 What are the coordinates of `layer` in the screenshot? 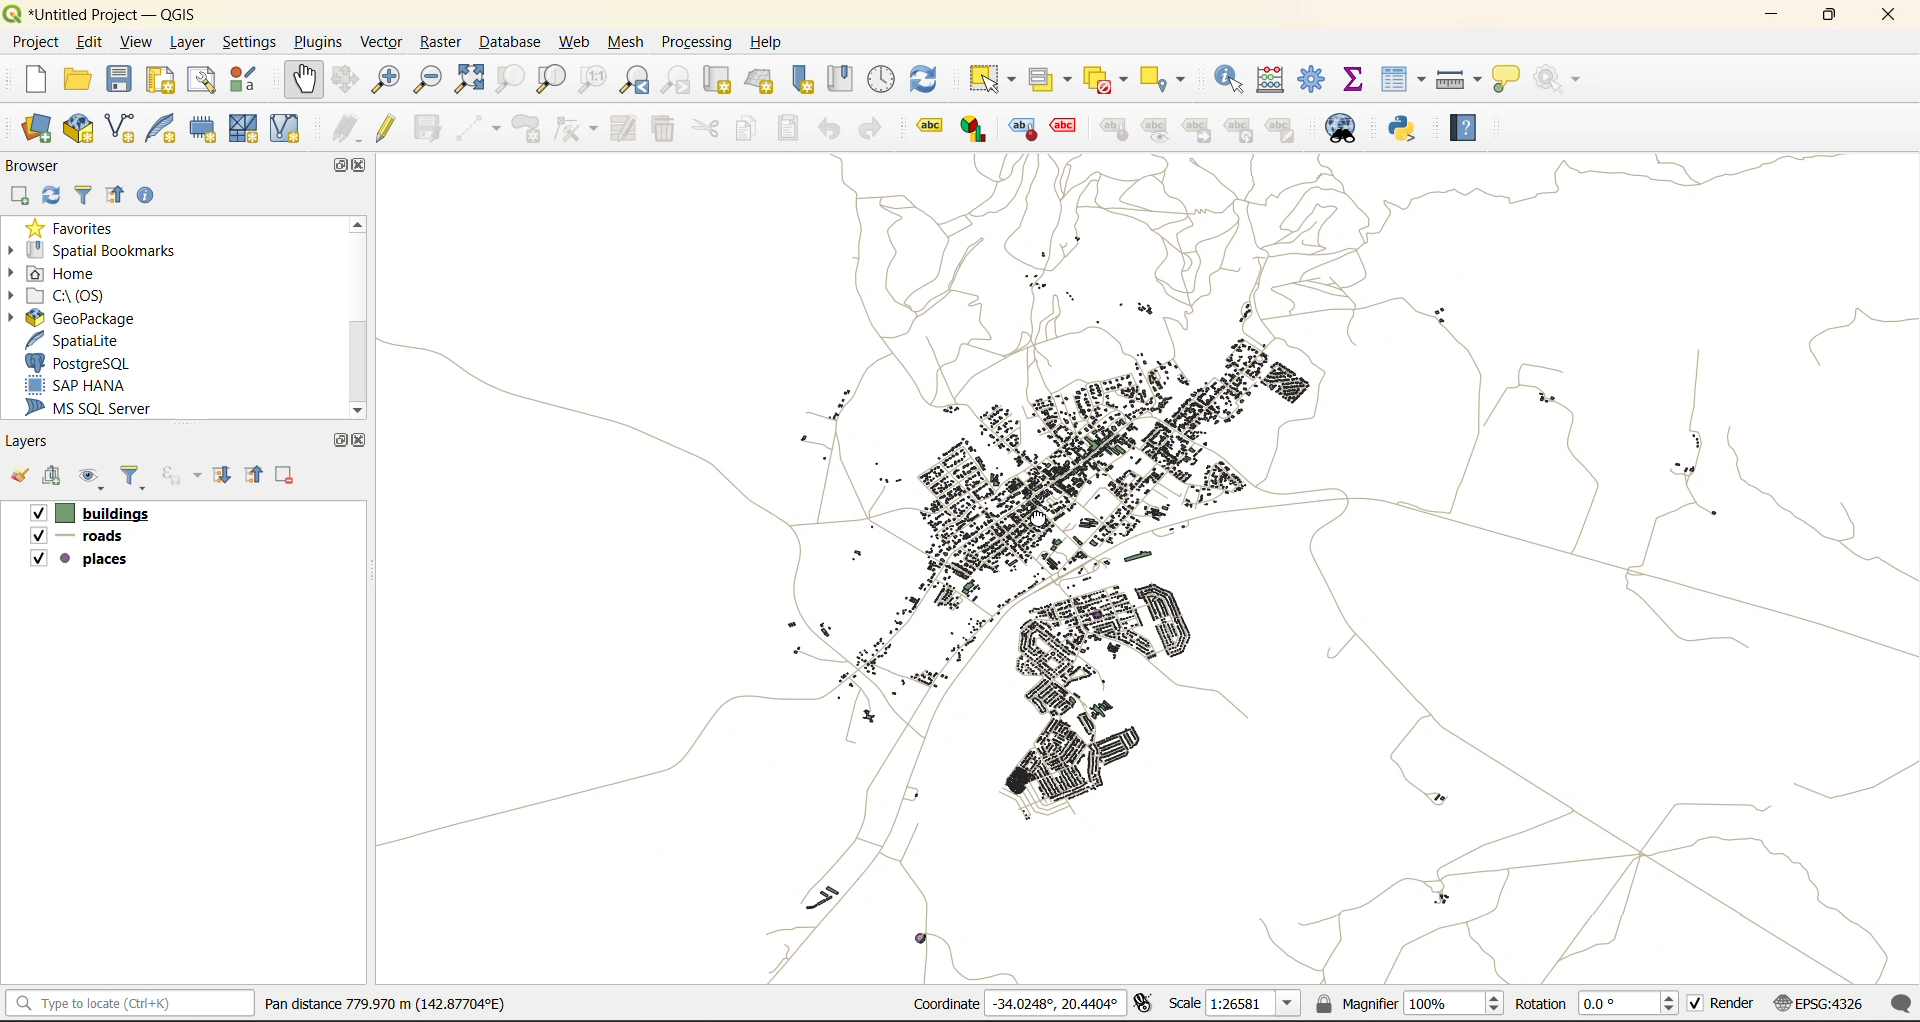 It's located at (187, 44).